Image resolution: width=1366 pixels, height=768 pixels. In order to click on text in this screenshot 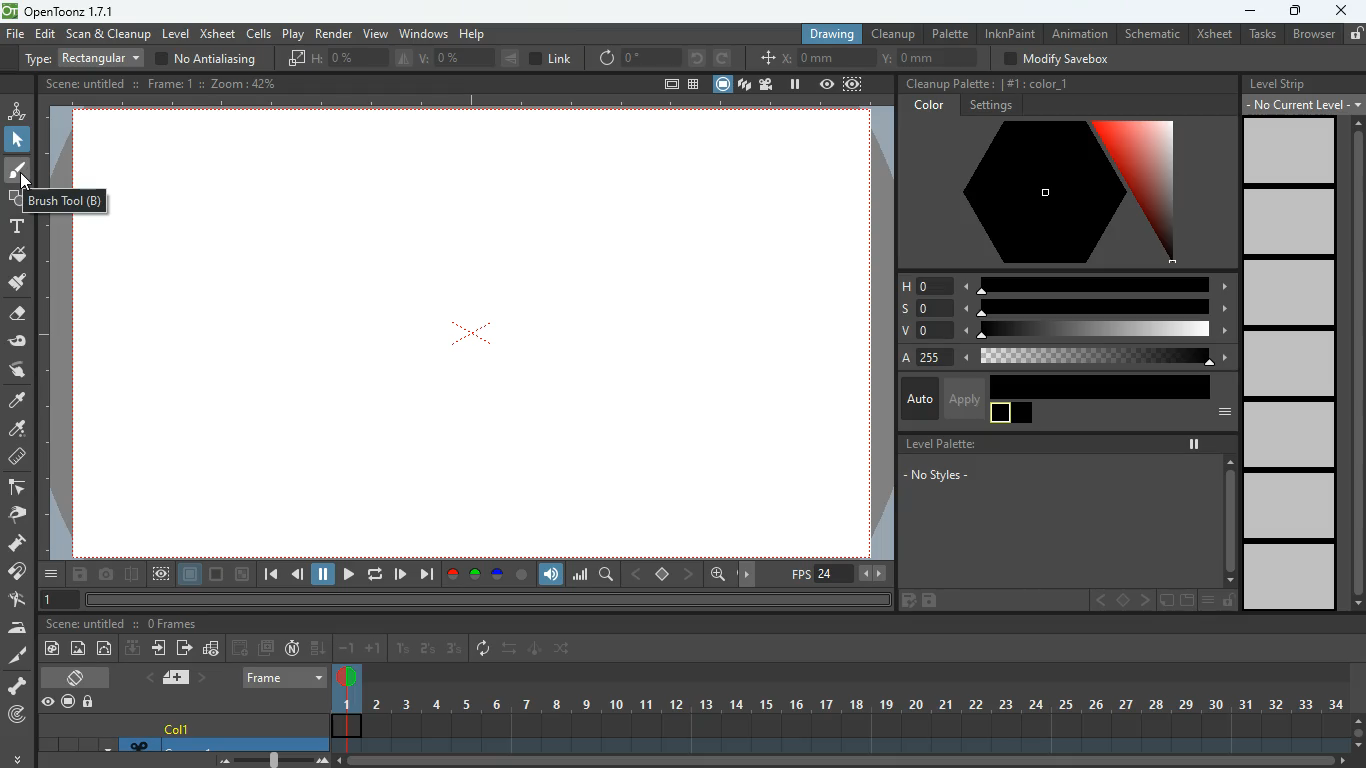, I will do `click(15, 226)`.